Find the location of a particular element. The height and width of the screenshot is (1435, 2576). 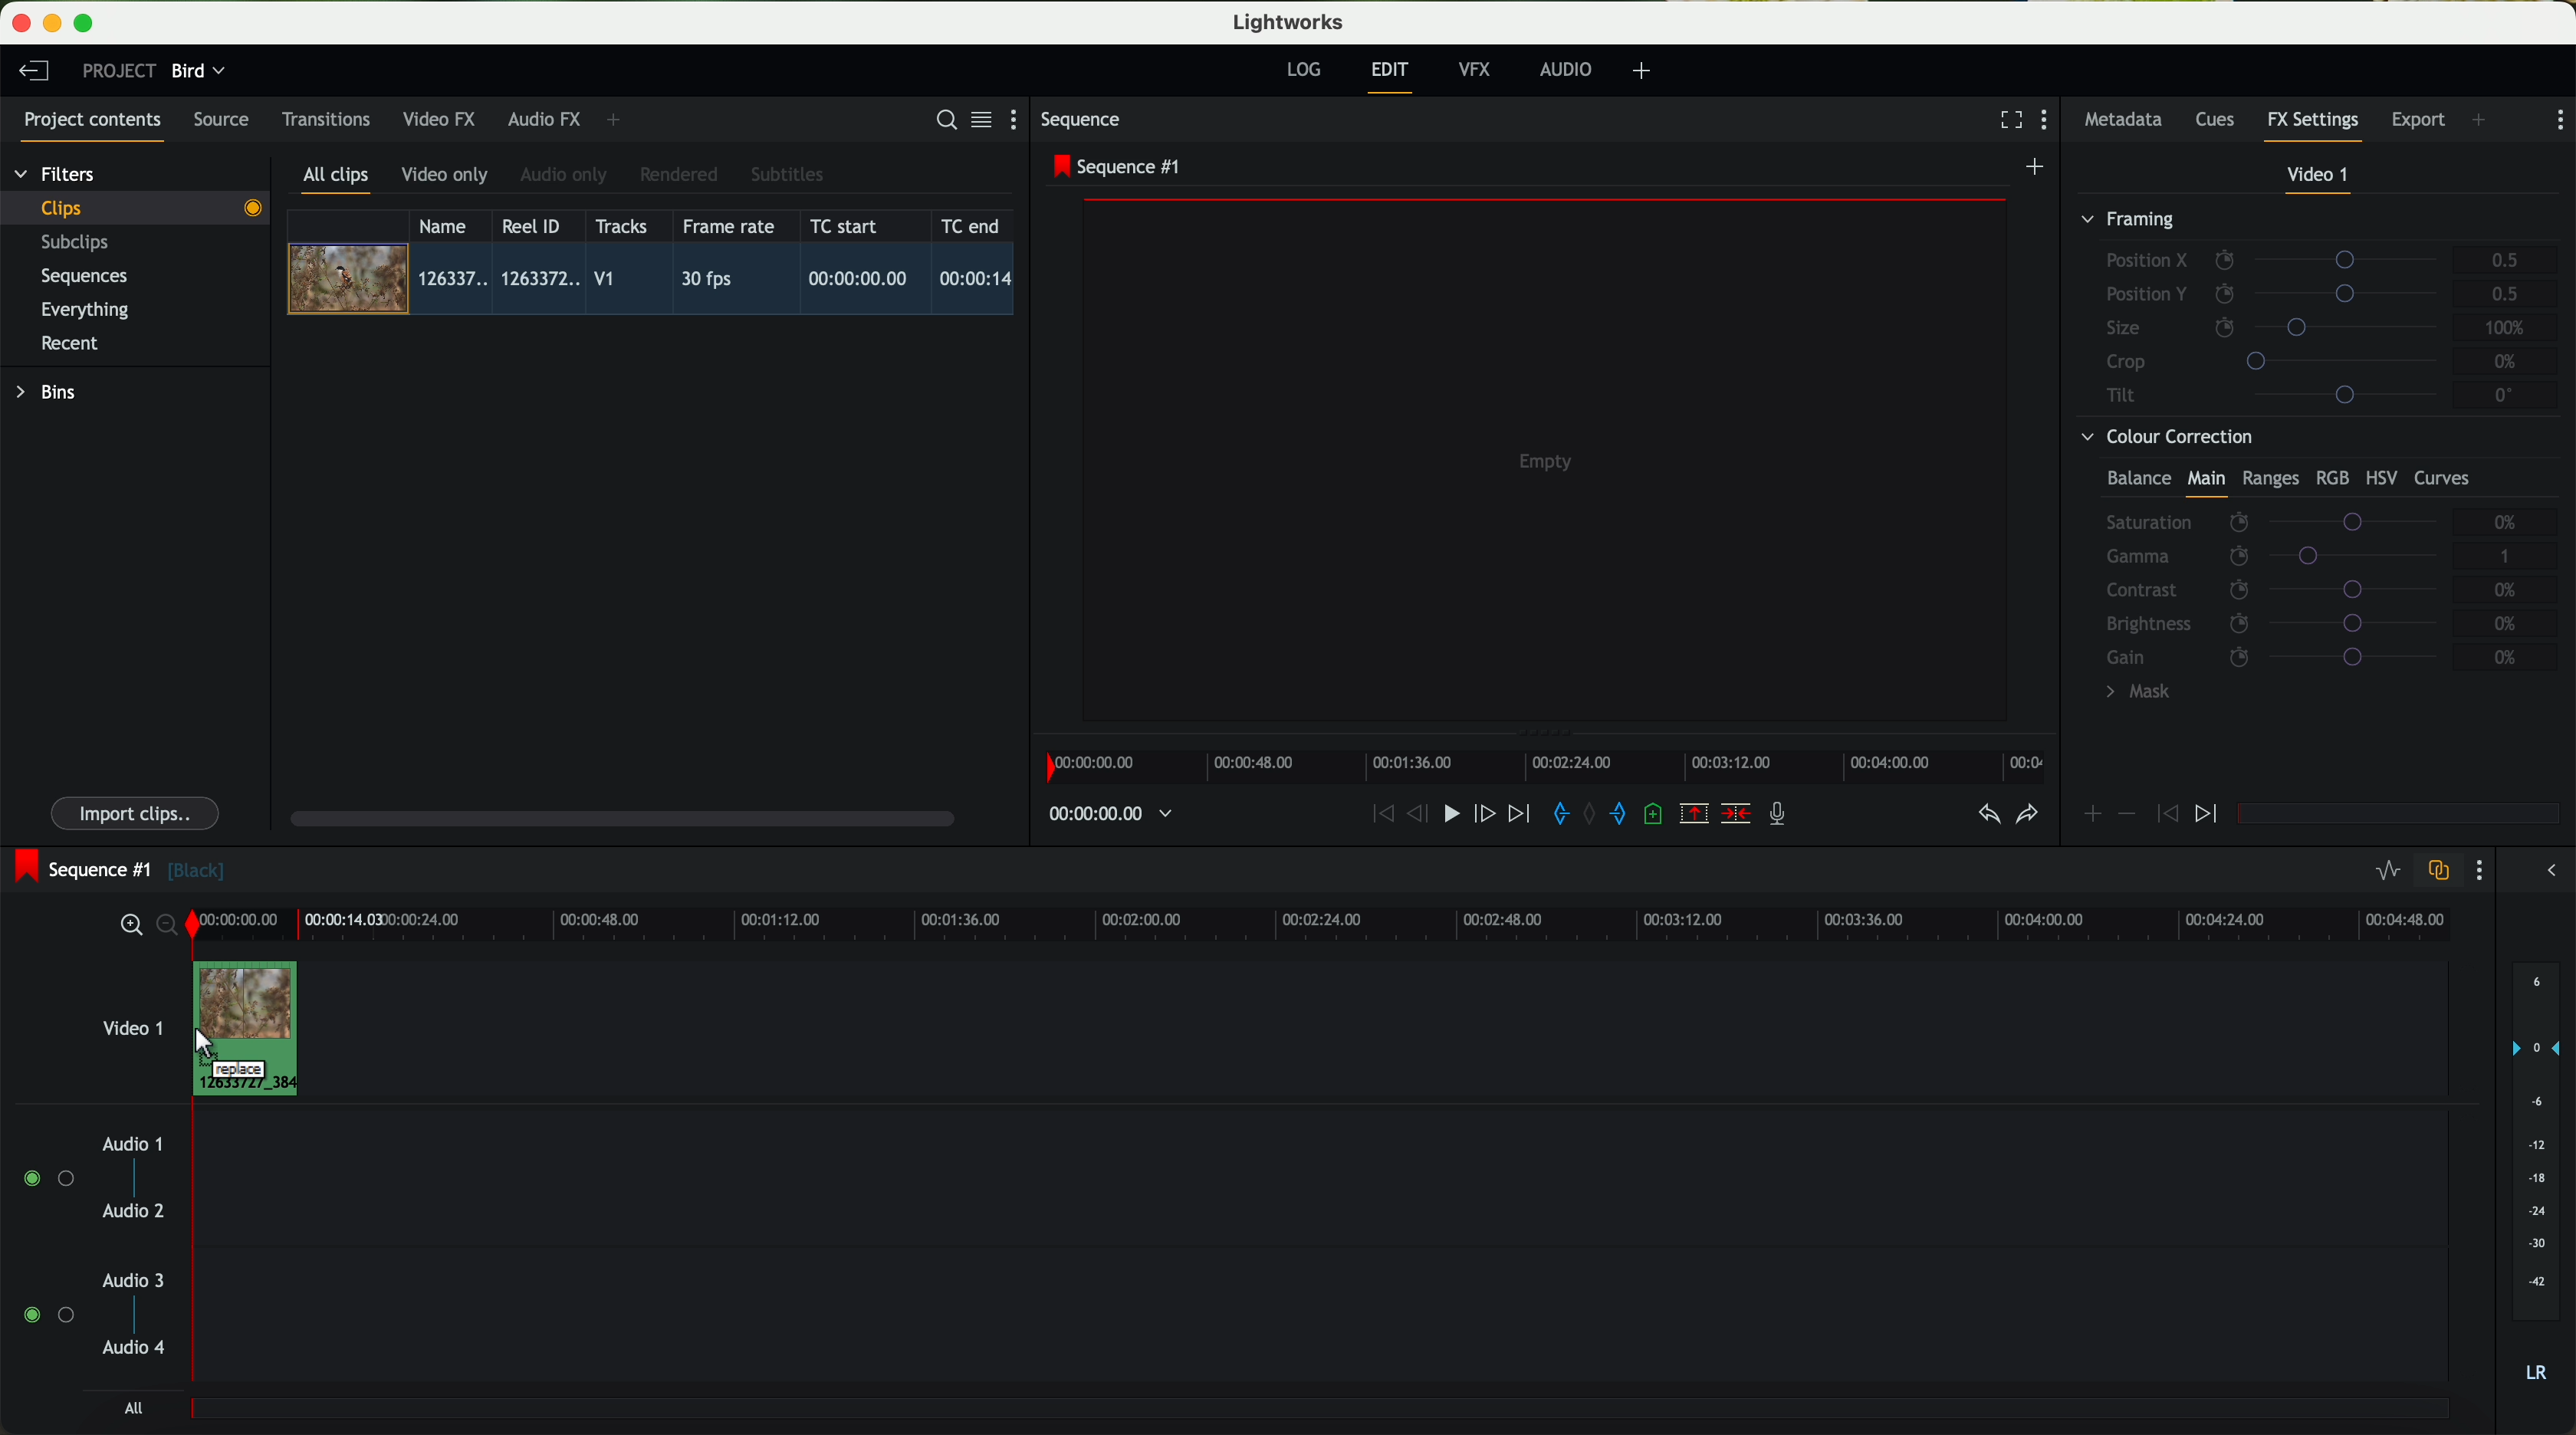

metadata is located at coordinates (2128, 121).